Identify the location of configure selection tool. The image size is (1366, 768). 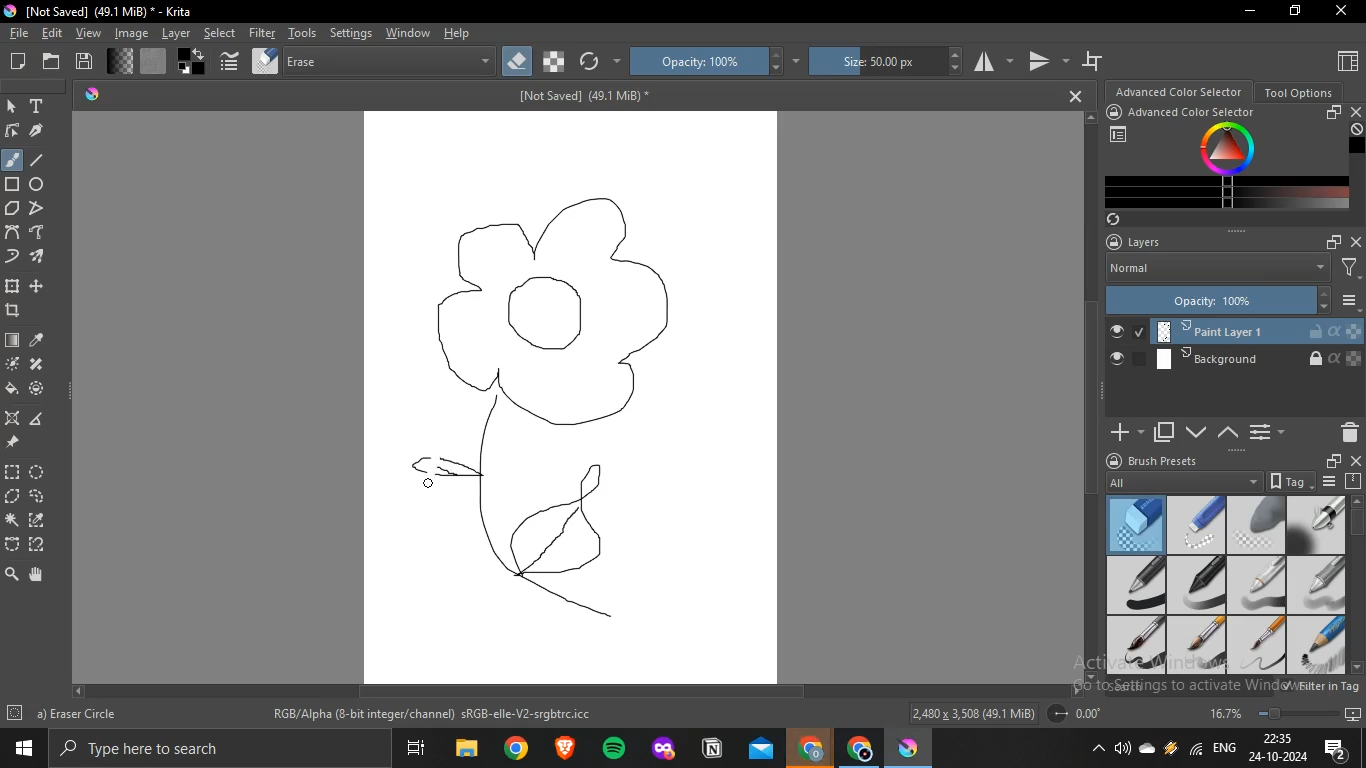
(14, 520).